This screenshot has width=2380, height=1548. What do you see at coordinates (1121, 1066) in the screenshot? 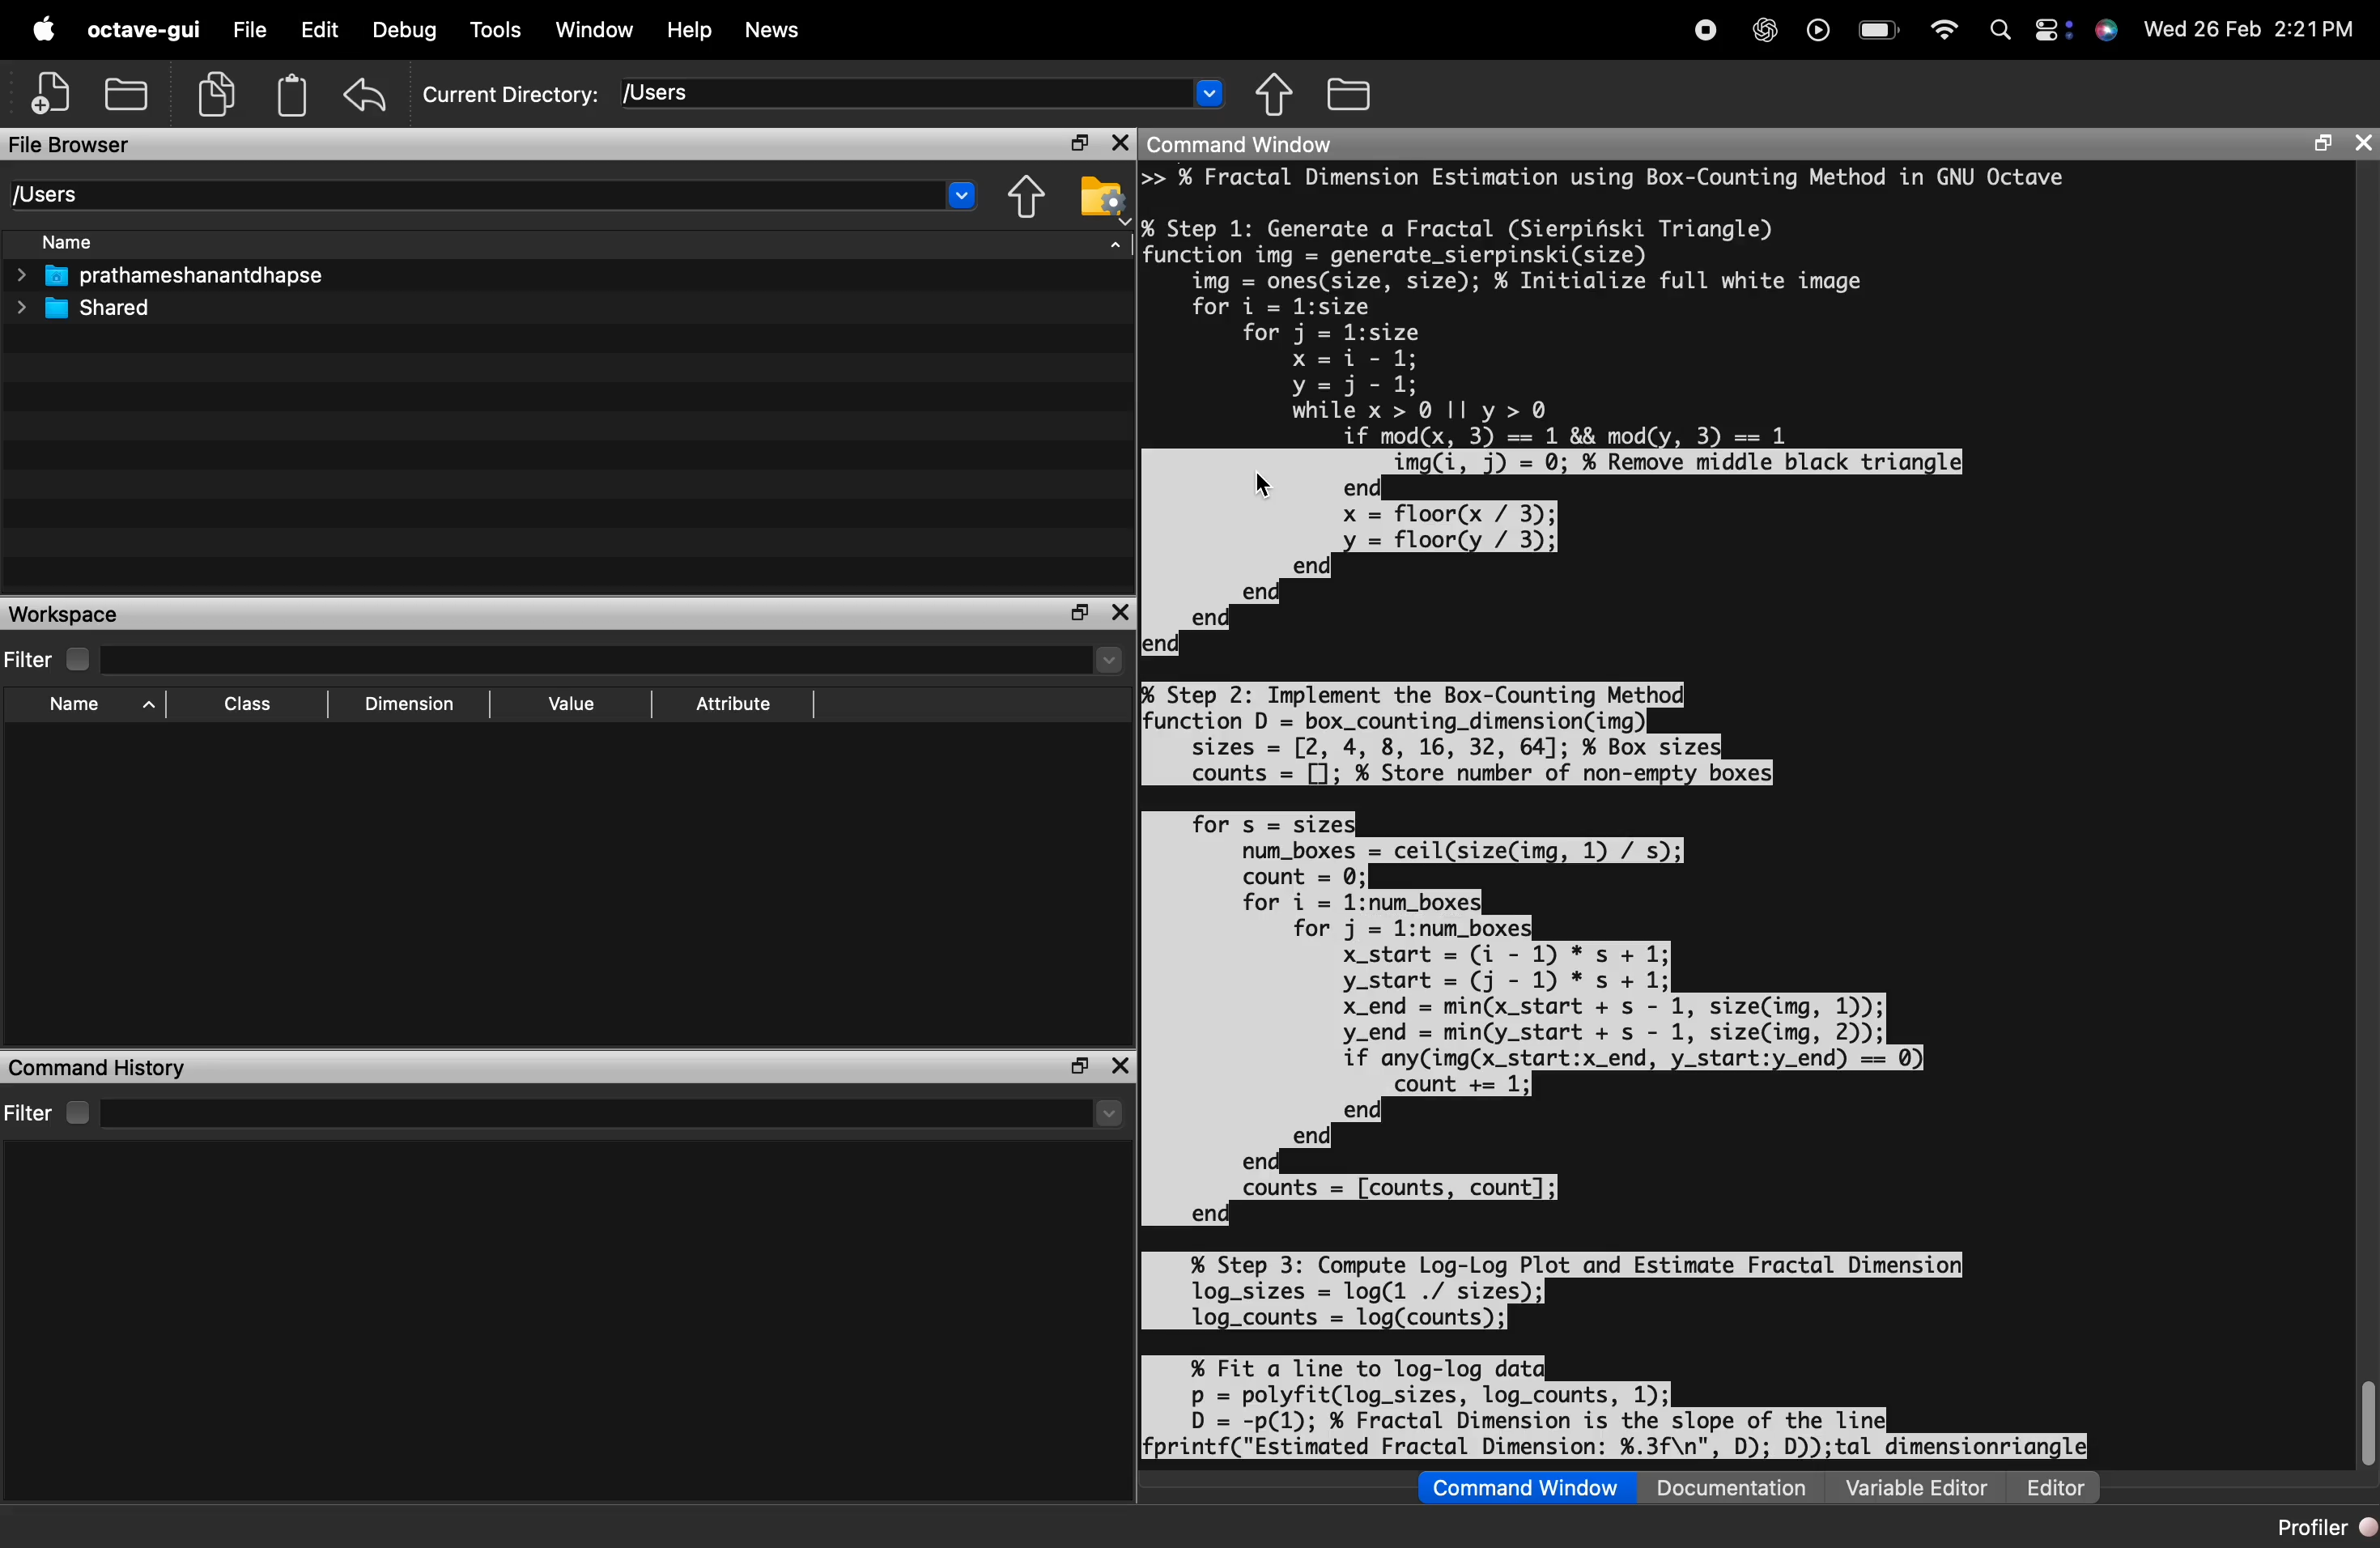
I see `close` at bounding box center [1121, 1066].